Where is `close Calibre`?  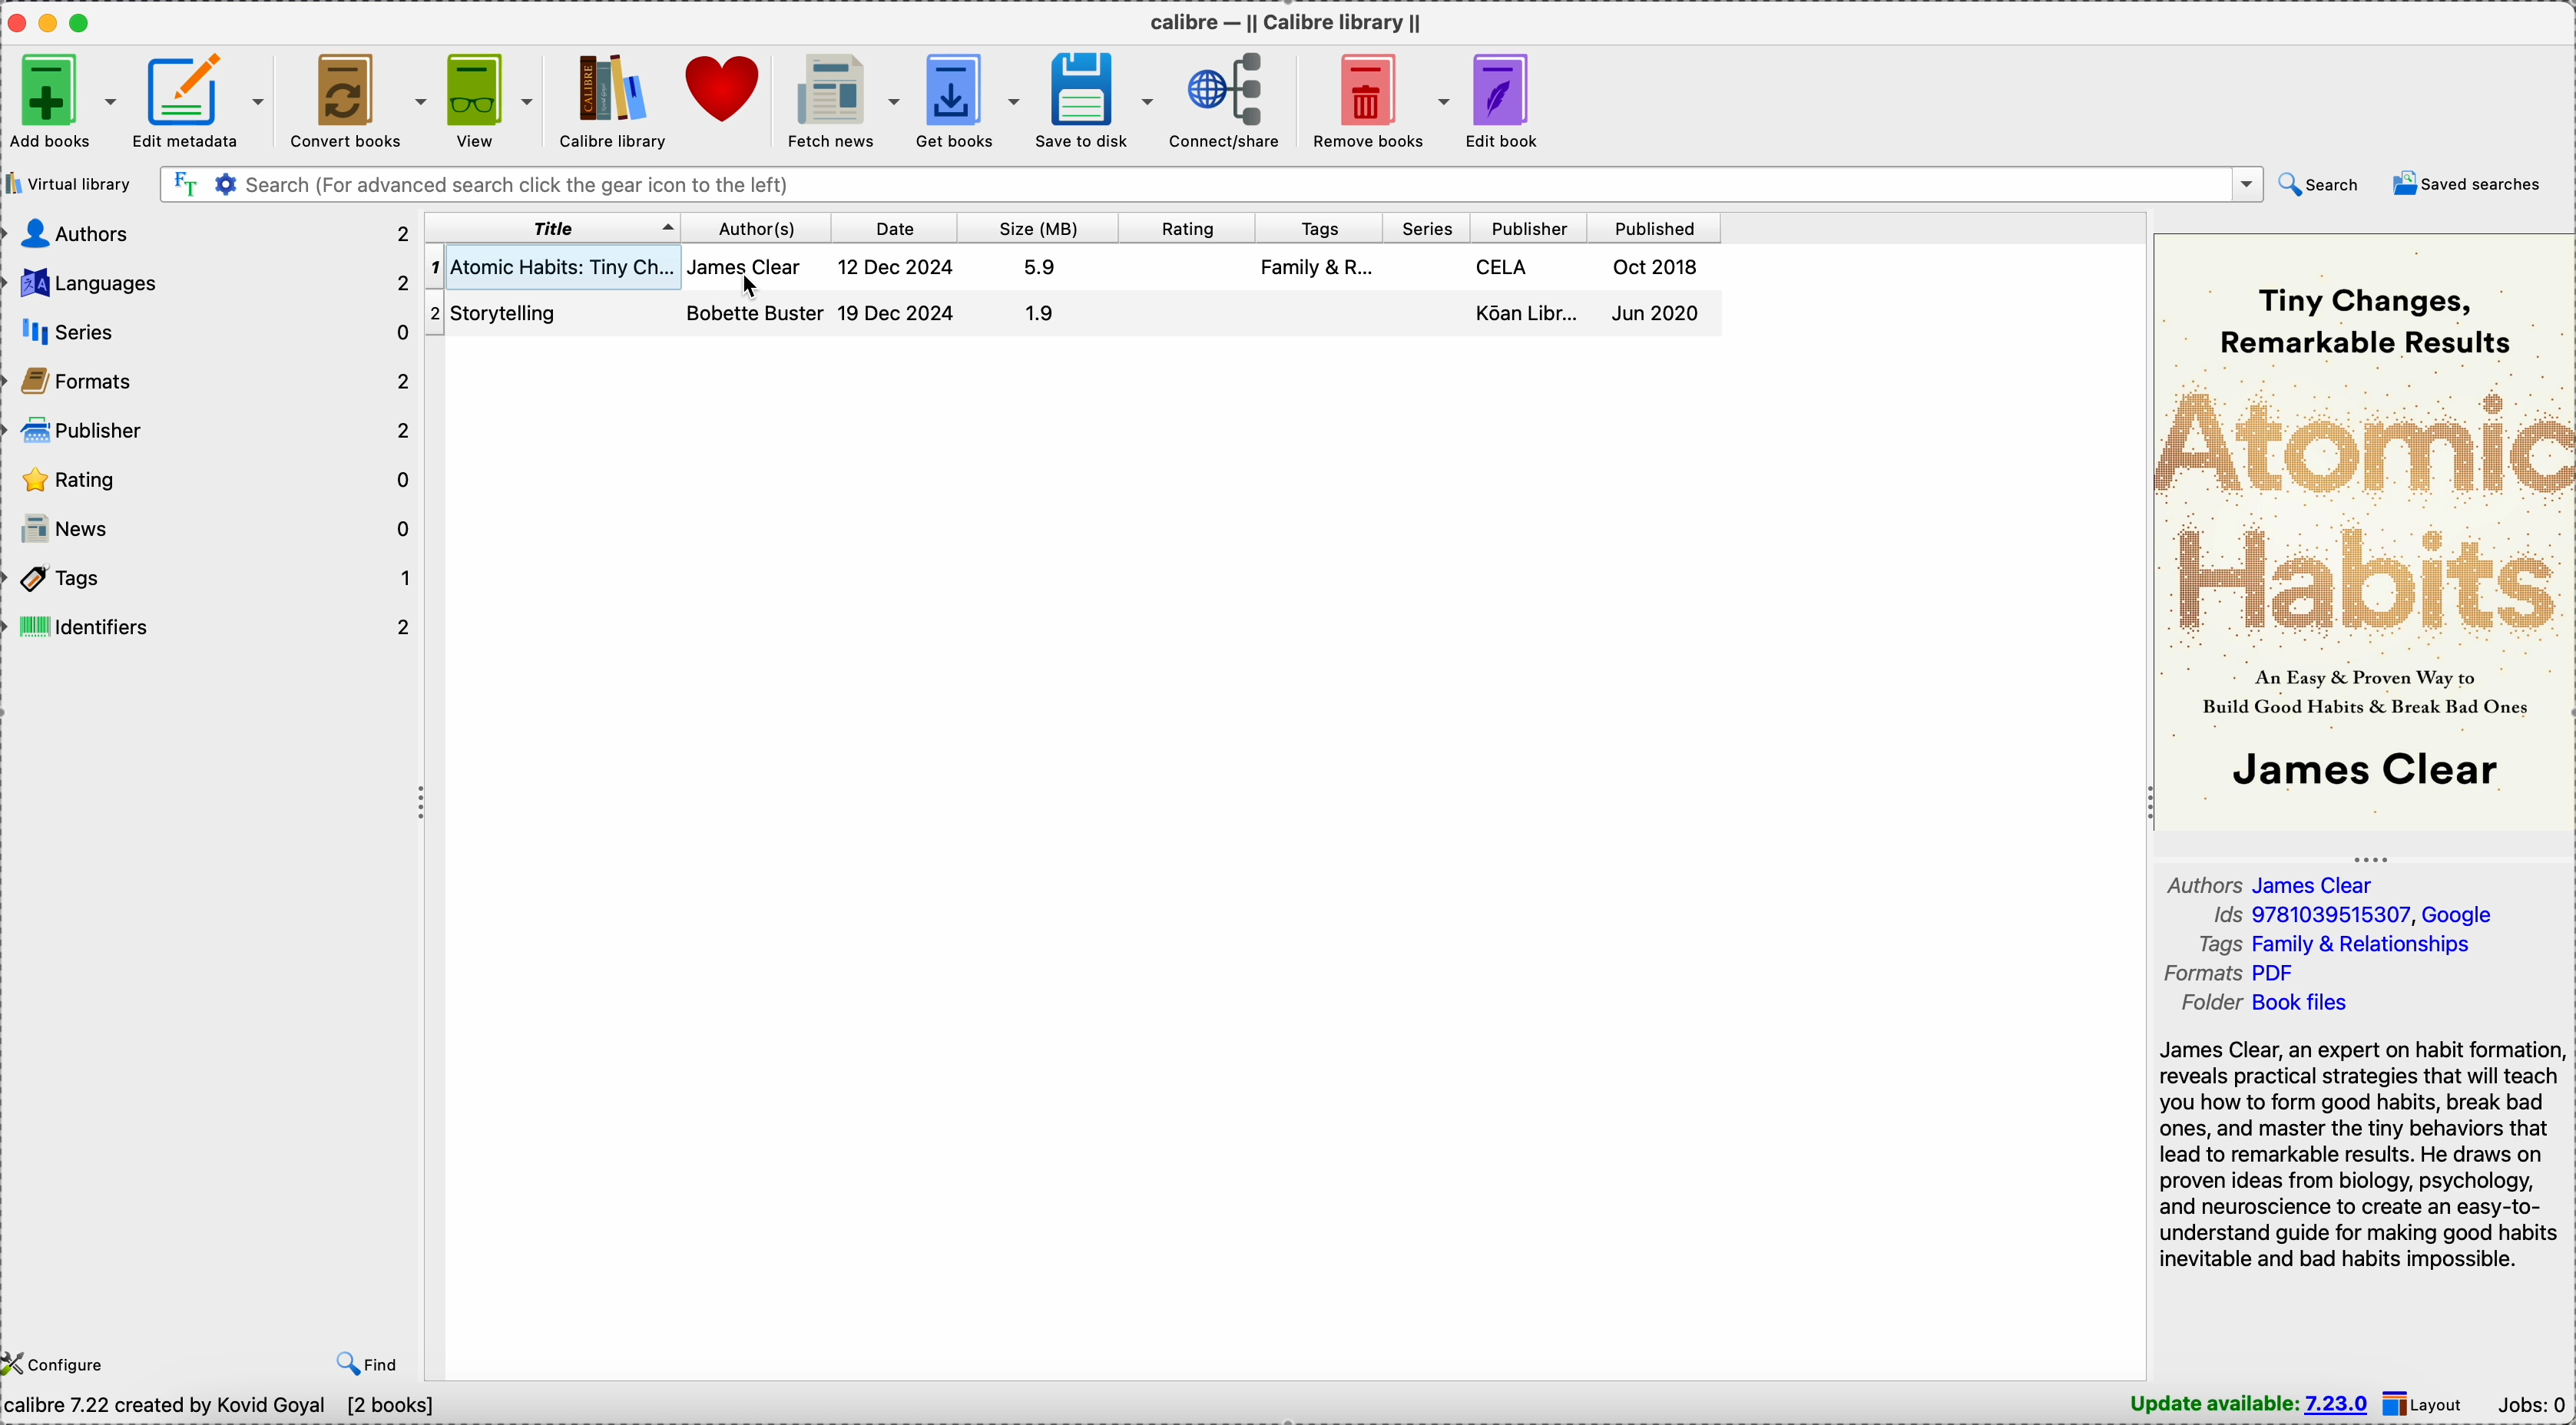
close Calibre is located at coordinates (16, 21).